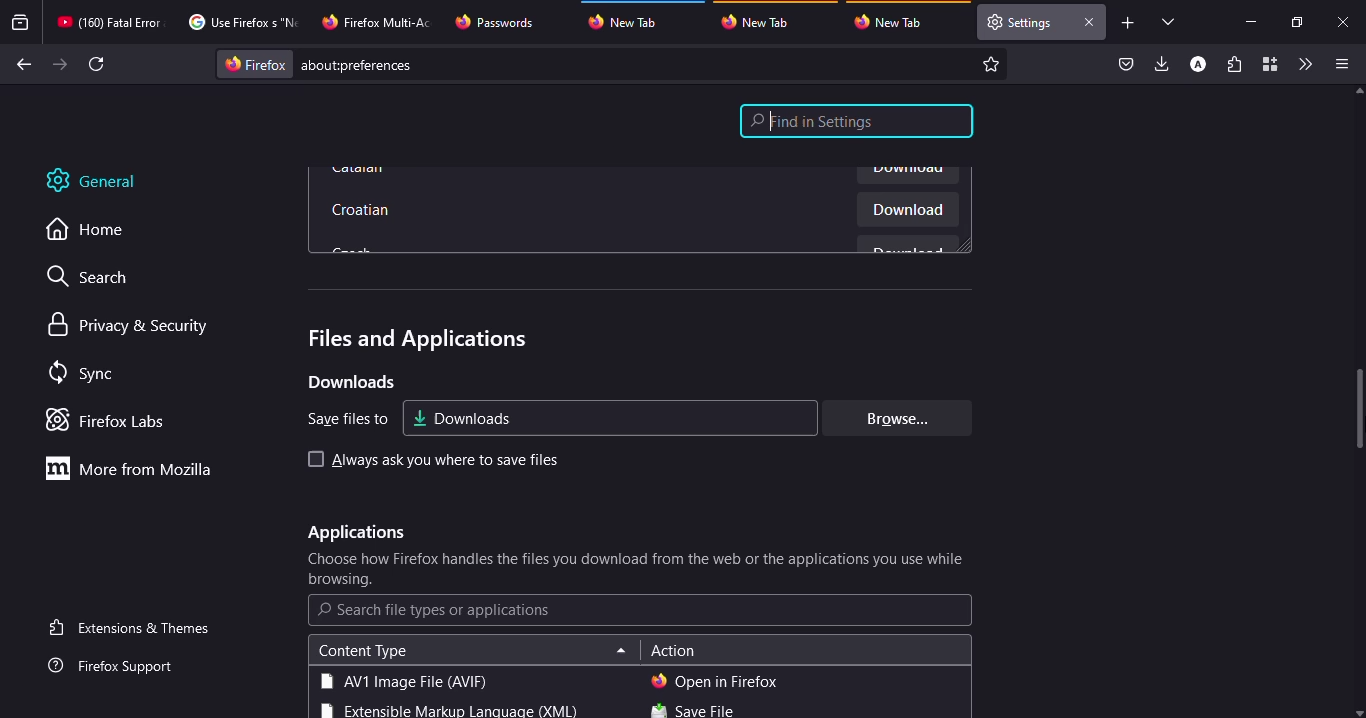  Describe the element at coordinates (401, 681) in the screenshot. I see `type` at that location.